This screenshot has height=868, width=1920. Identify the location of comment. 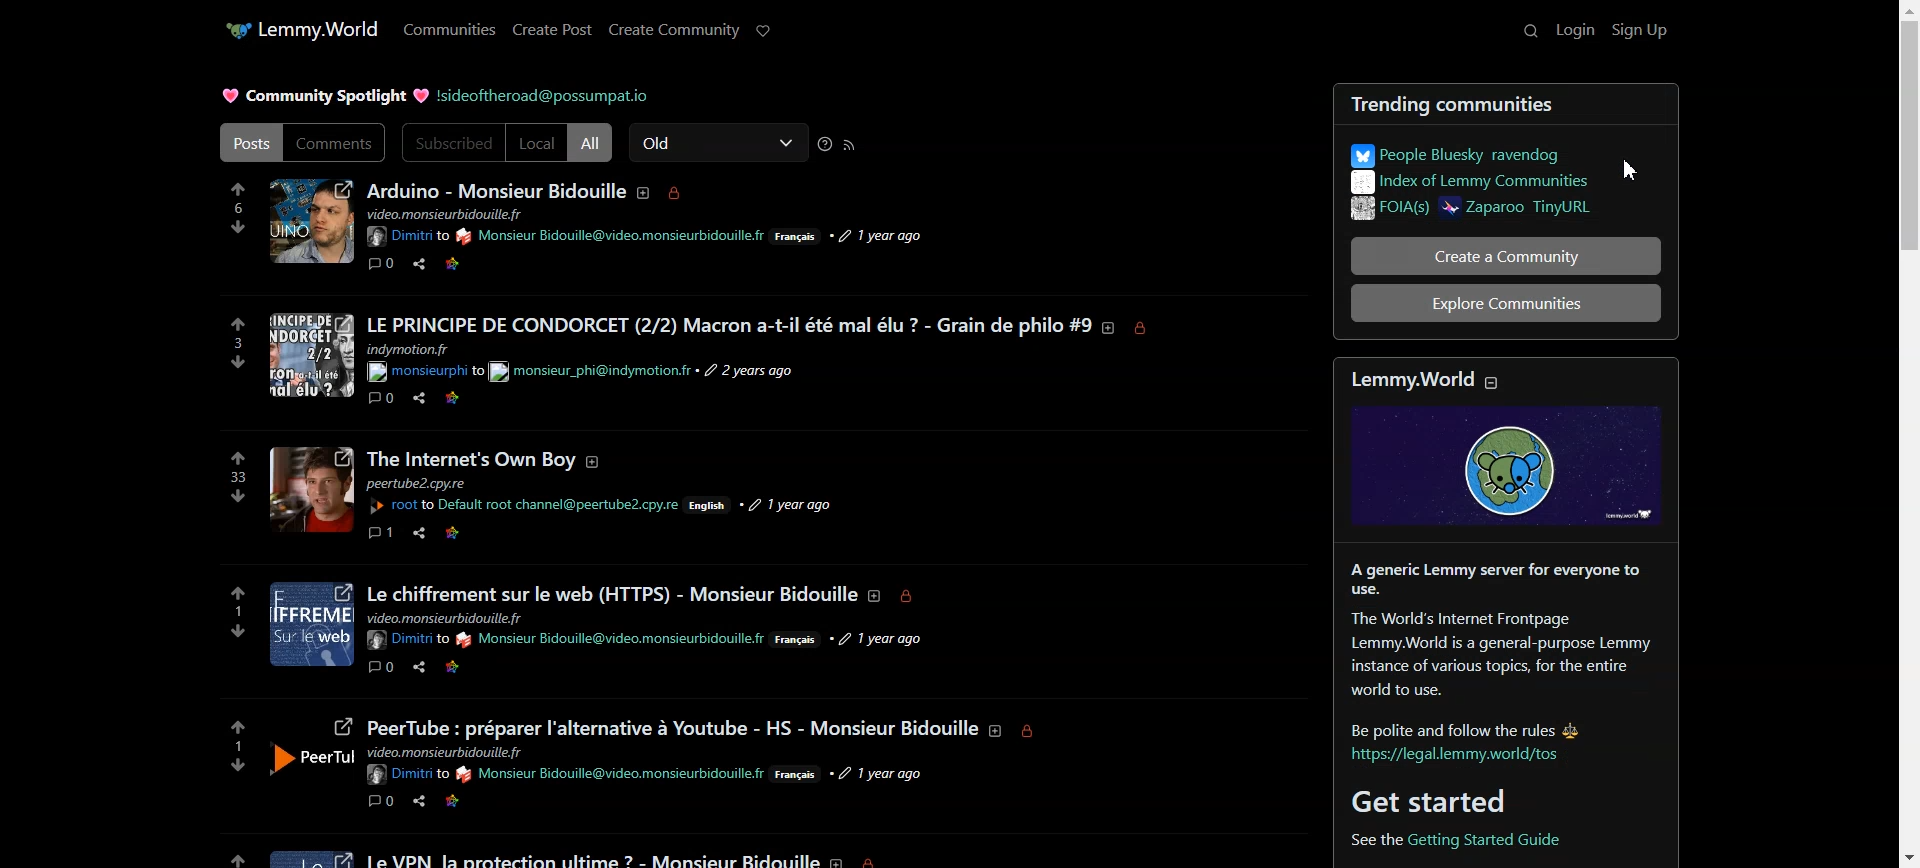
(380, 668).